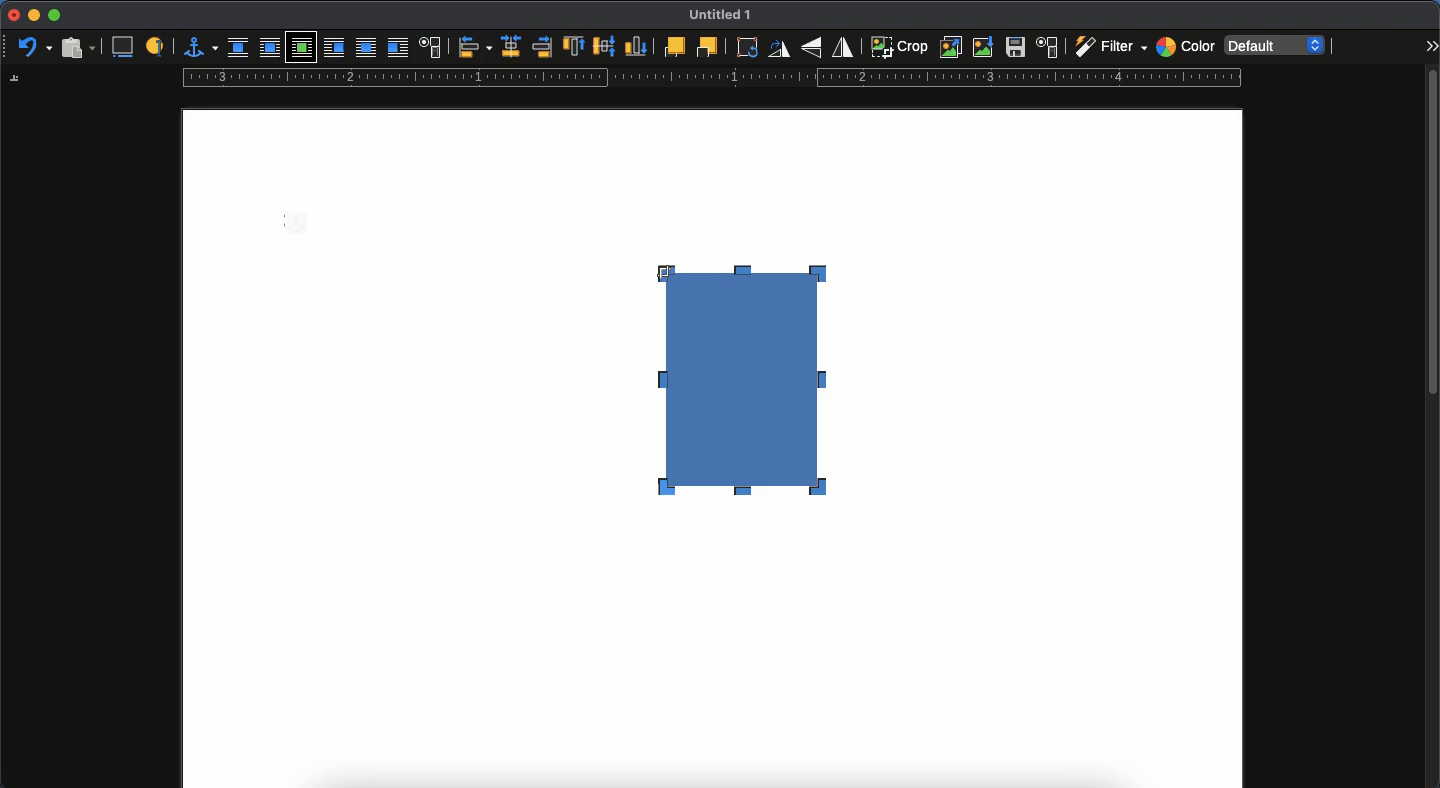  Describe the element at coordinates (35, 48) in the screenshot. I see `undo` at that location.